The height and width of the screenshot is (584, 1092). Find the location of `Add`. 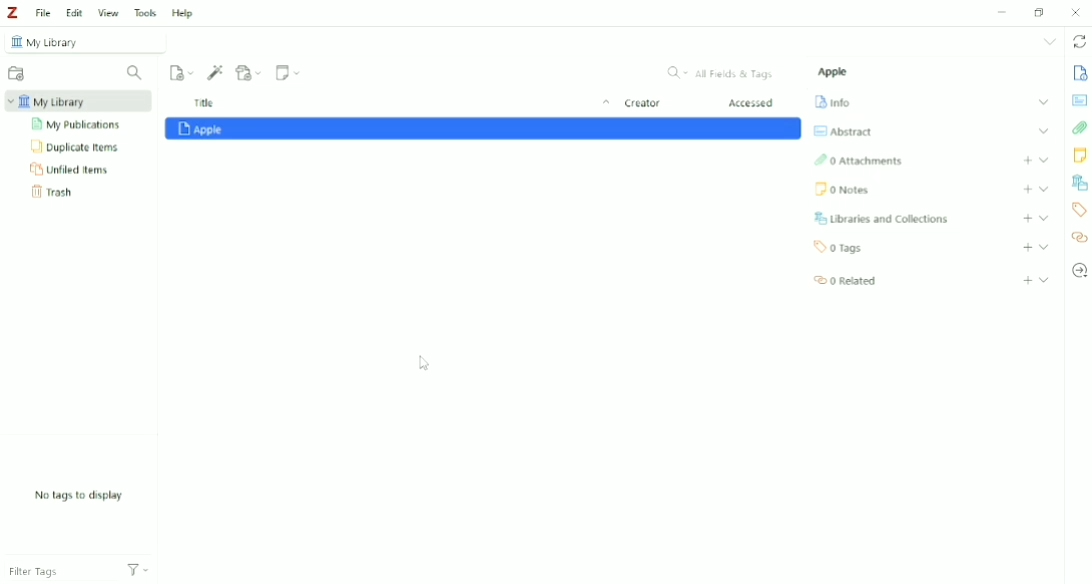

Add is located at coordinates (1027, 248).